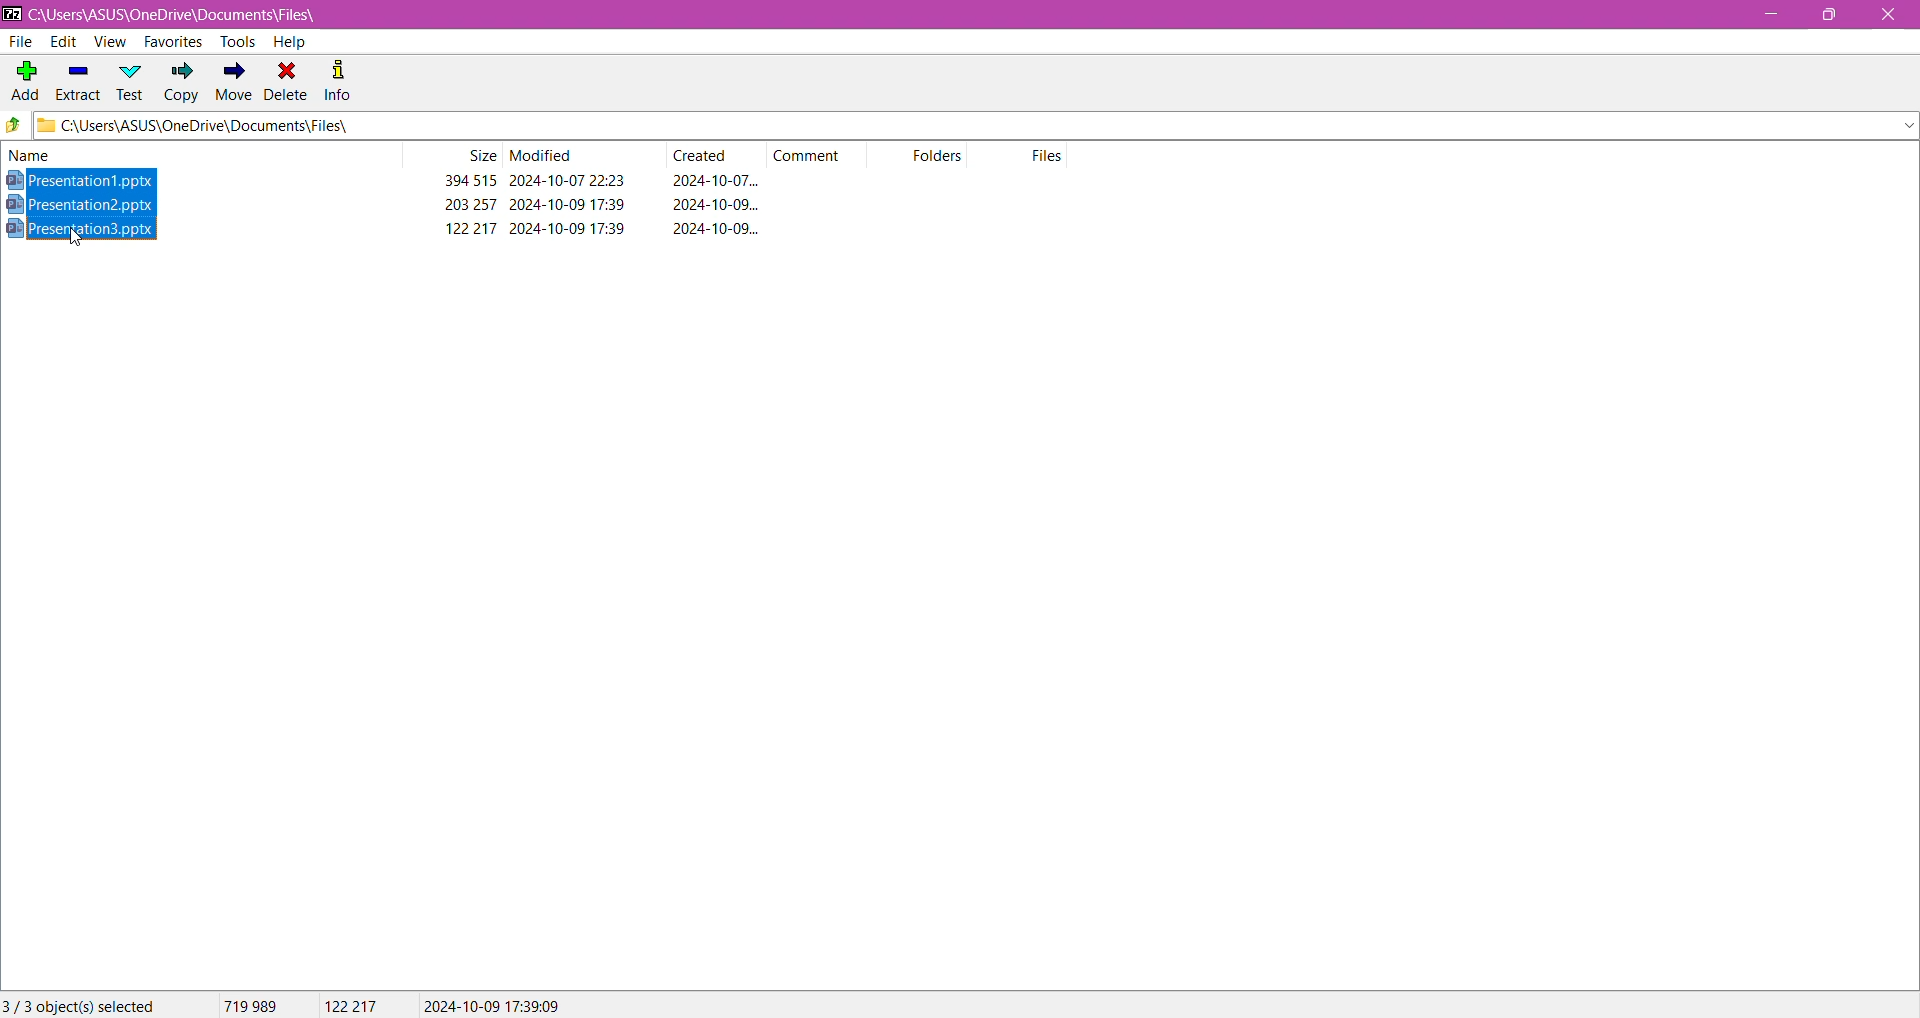  I want to click on Name, so click(49, 155).